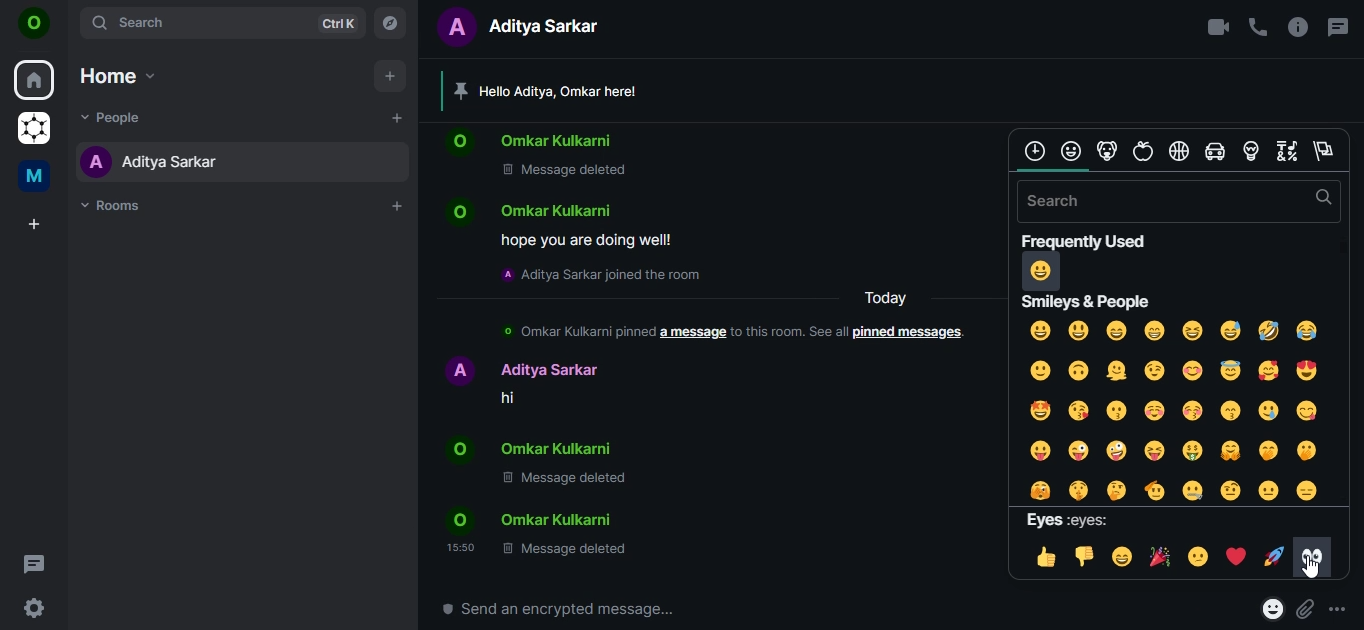  I want to click on starstruck, so click(1040, 409).